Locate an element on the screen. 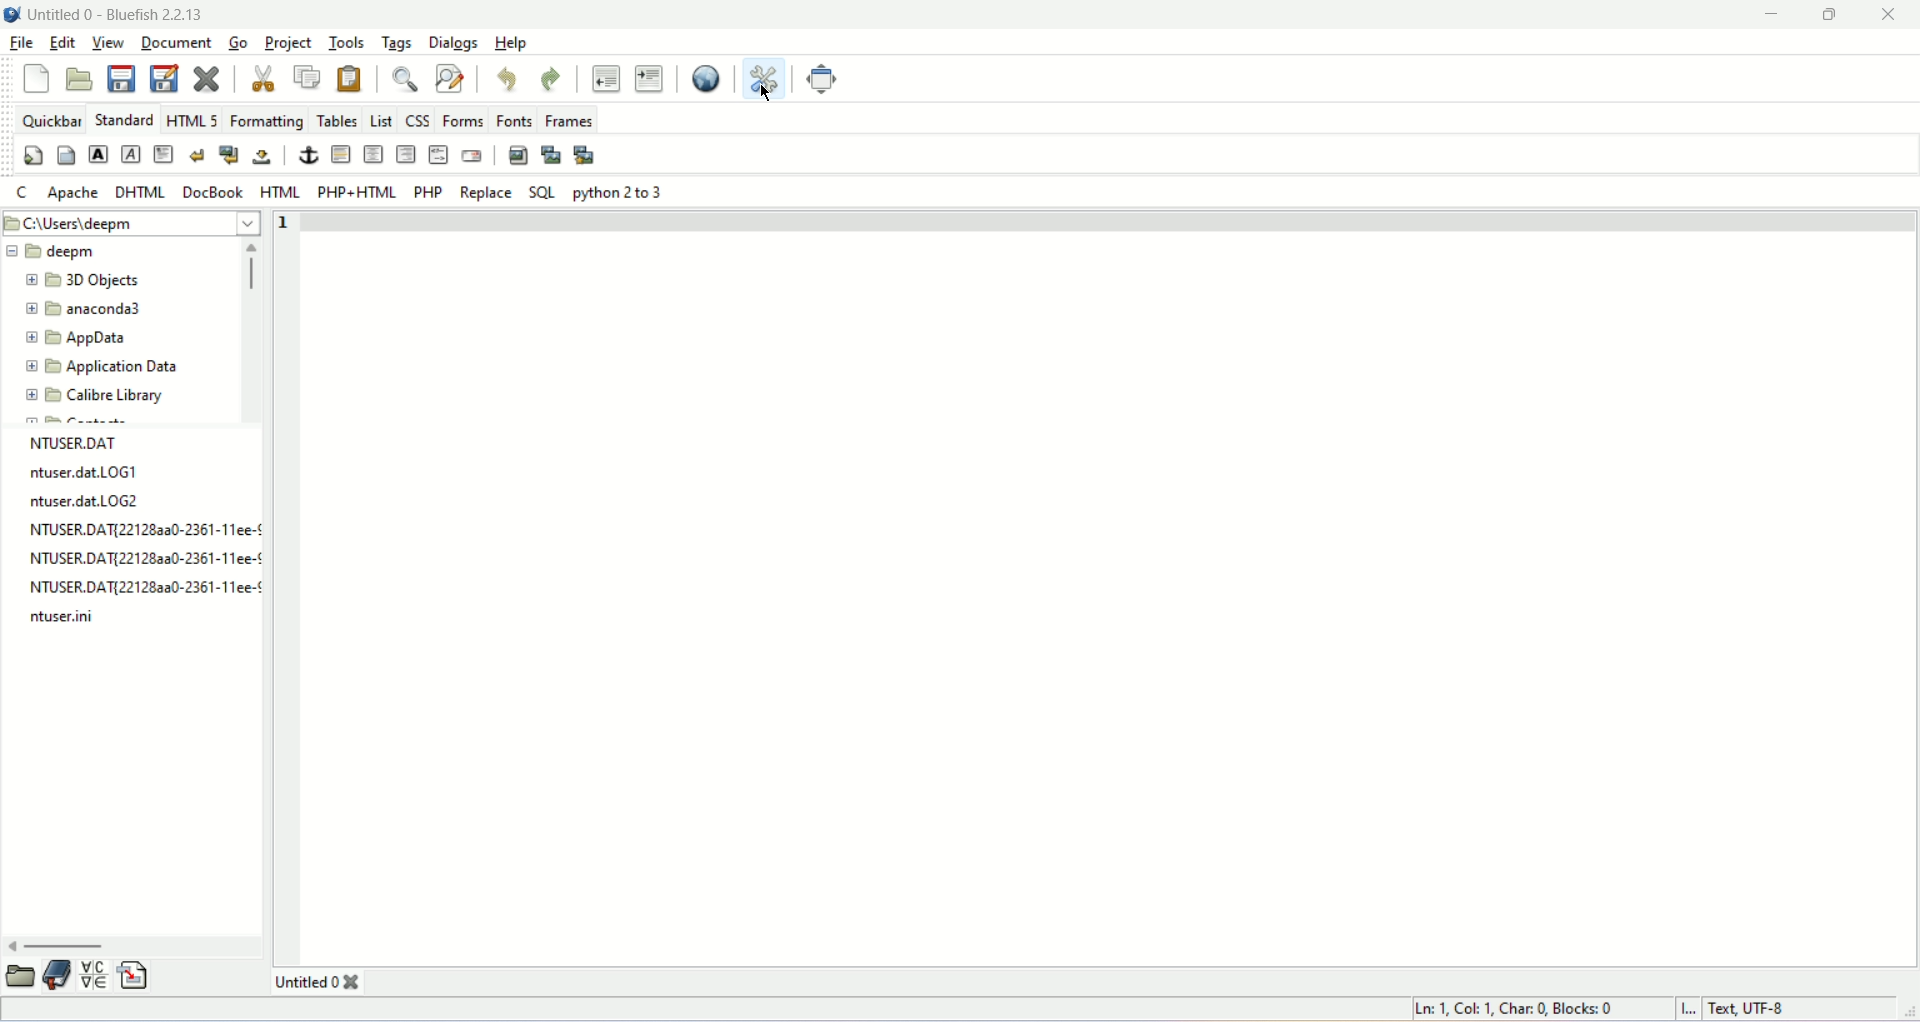 This screenshot has width=1920, height=1022. NTUSER.DAT{22128aa0-2361-11ee-¢ is located at coordinates (138, 558).